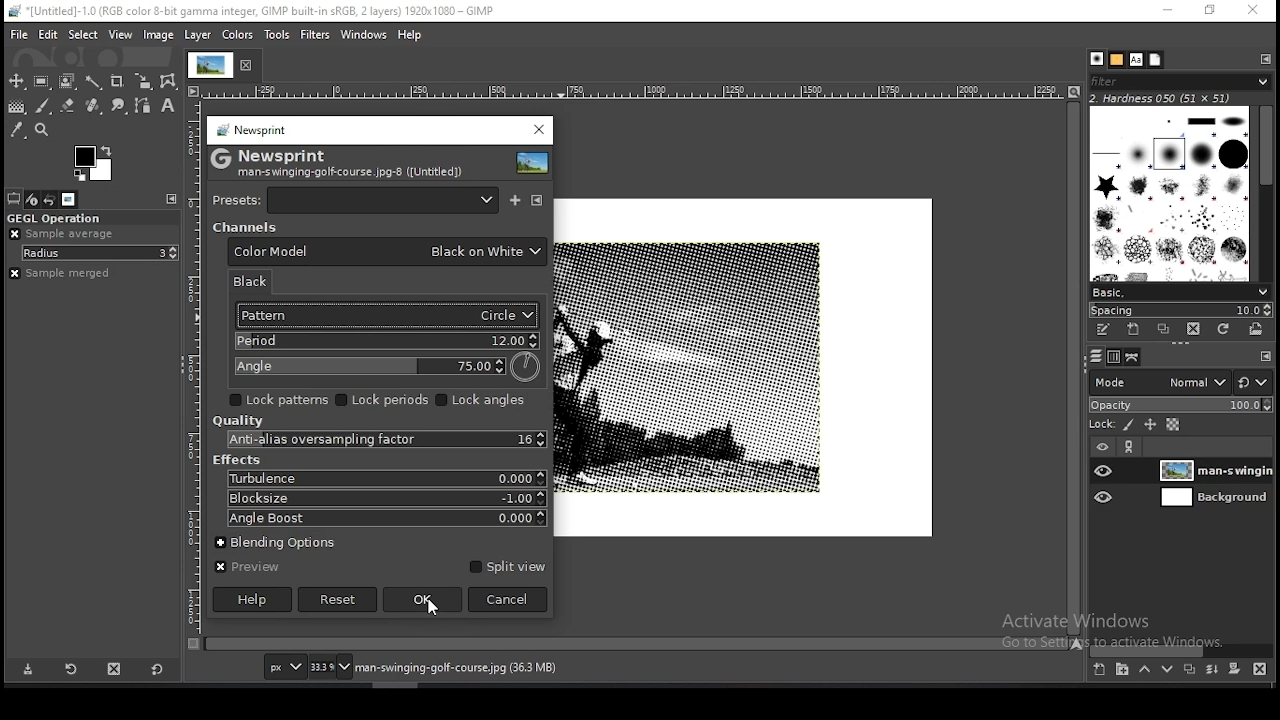 The width and height of the screenshot is (1280, 720). I want to click on turbulence, so click(386, 479).